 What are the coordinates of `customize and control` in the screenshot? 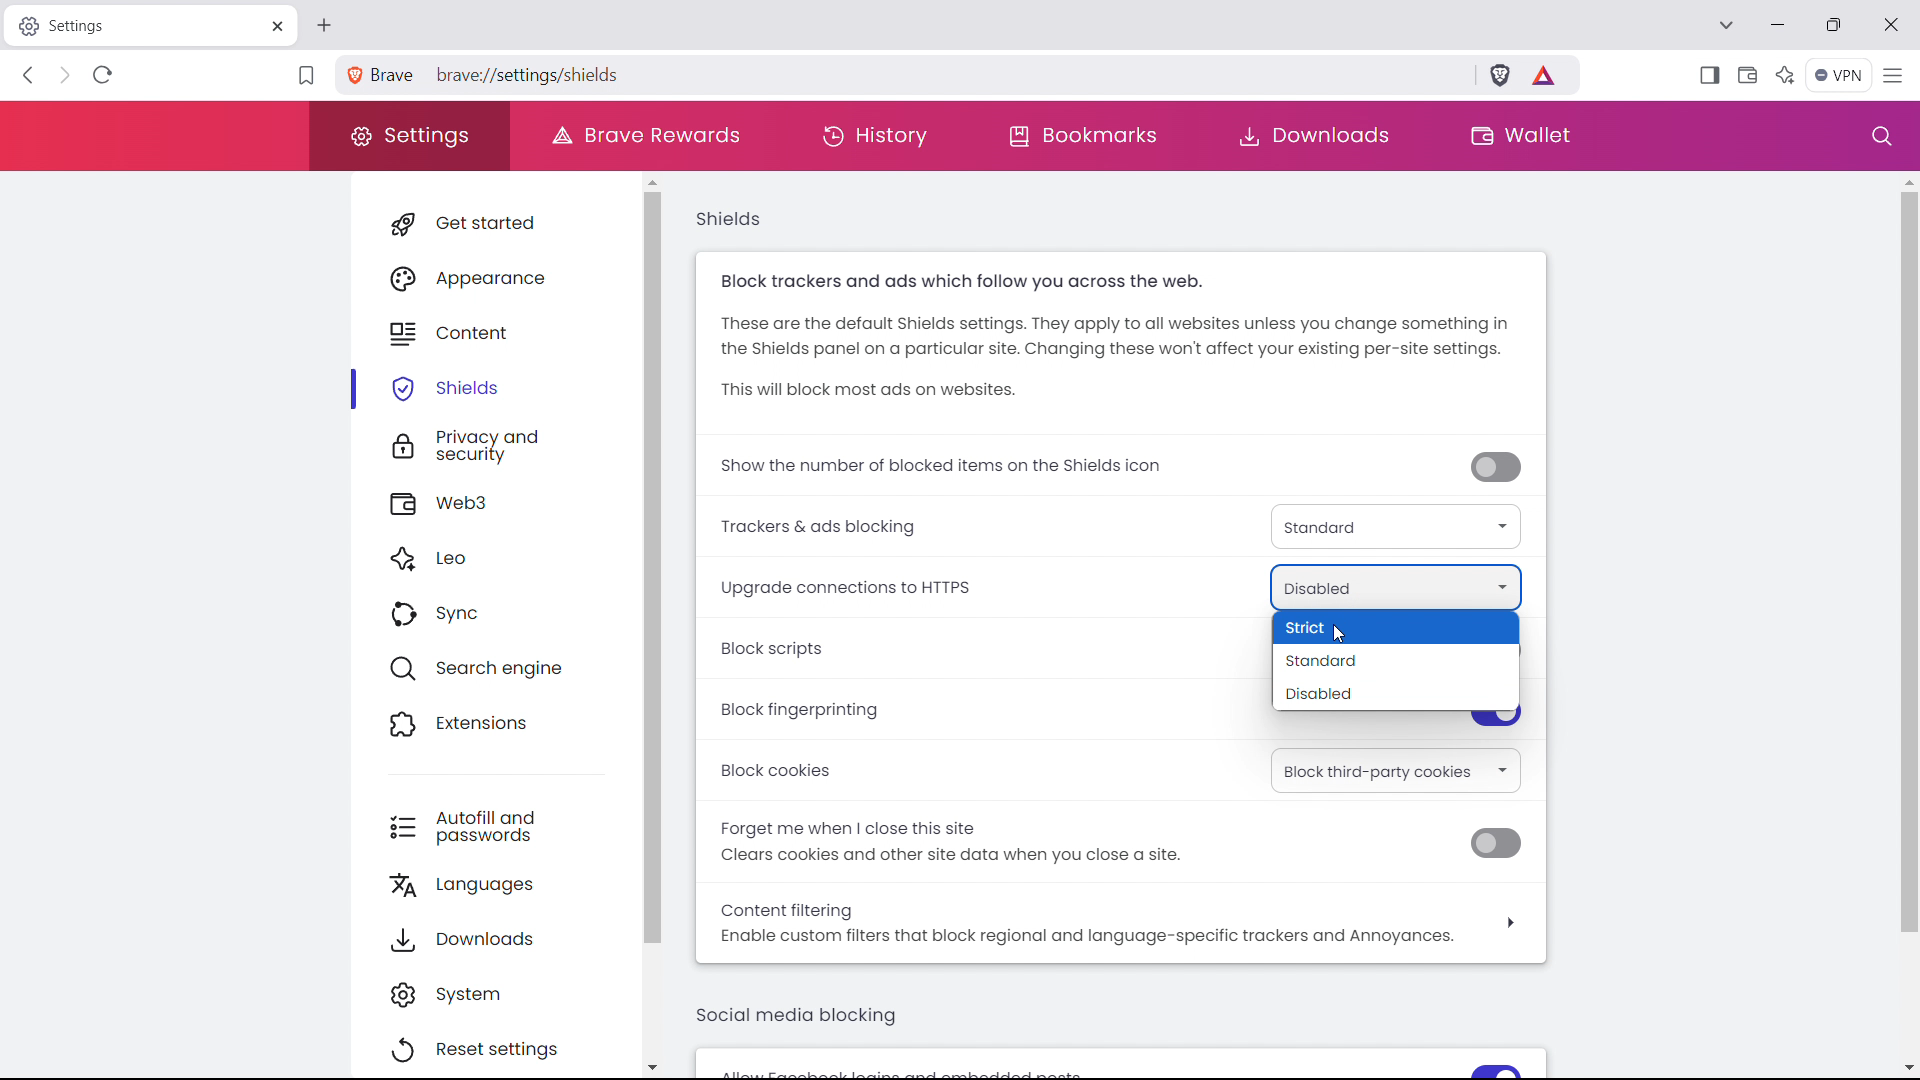 It's located at (1894, 77).